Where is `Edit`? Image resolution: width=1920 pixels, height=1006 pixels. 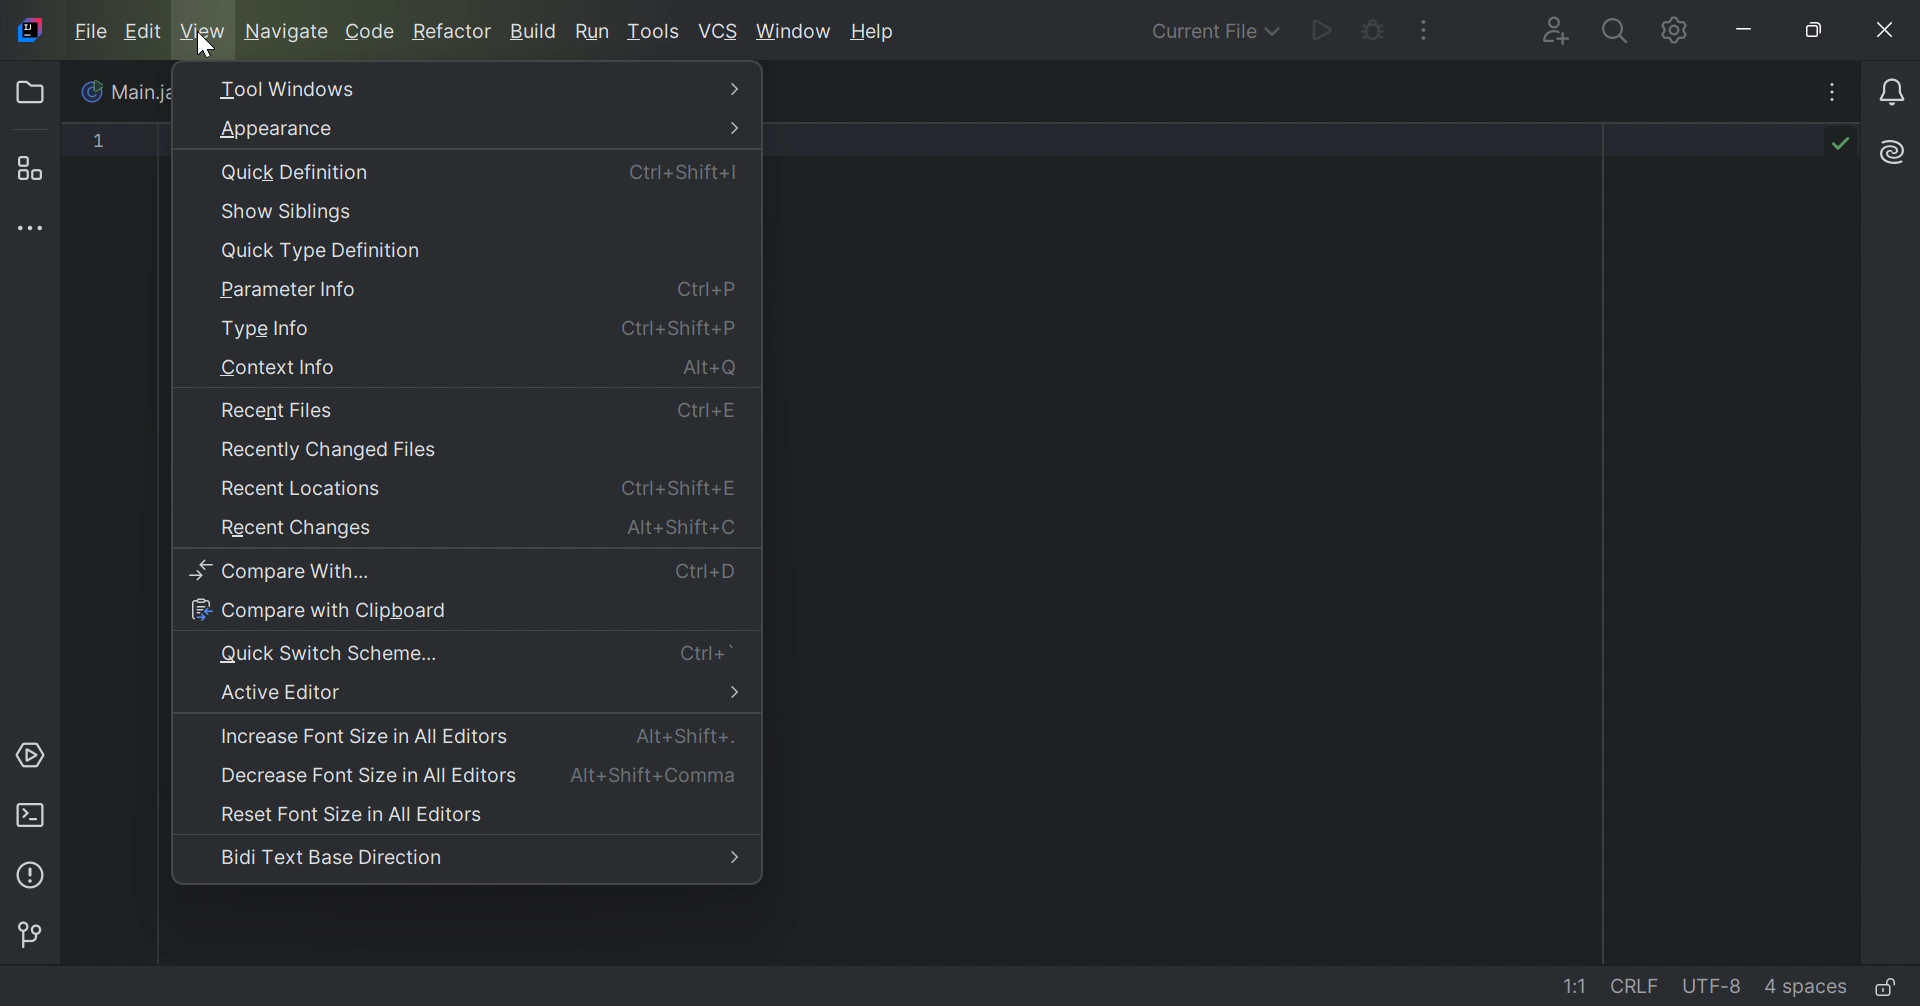
Edit is located at coordinates (142, 32).